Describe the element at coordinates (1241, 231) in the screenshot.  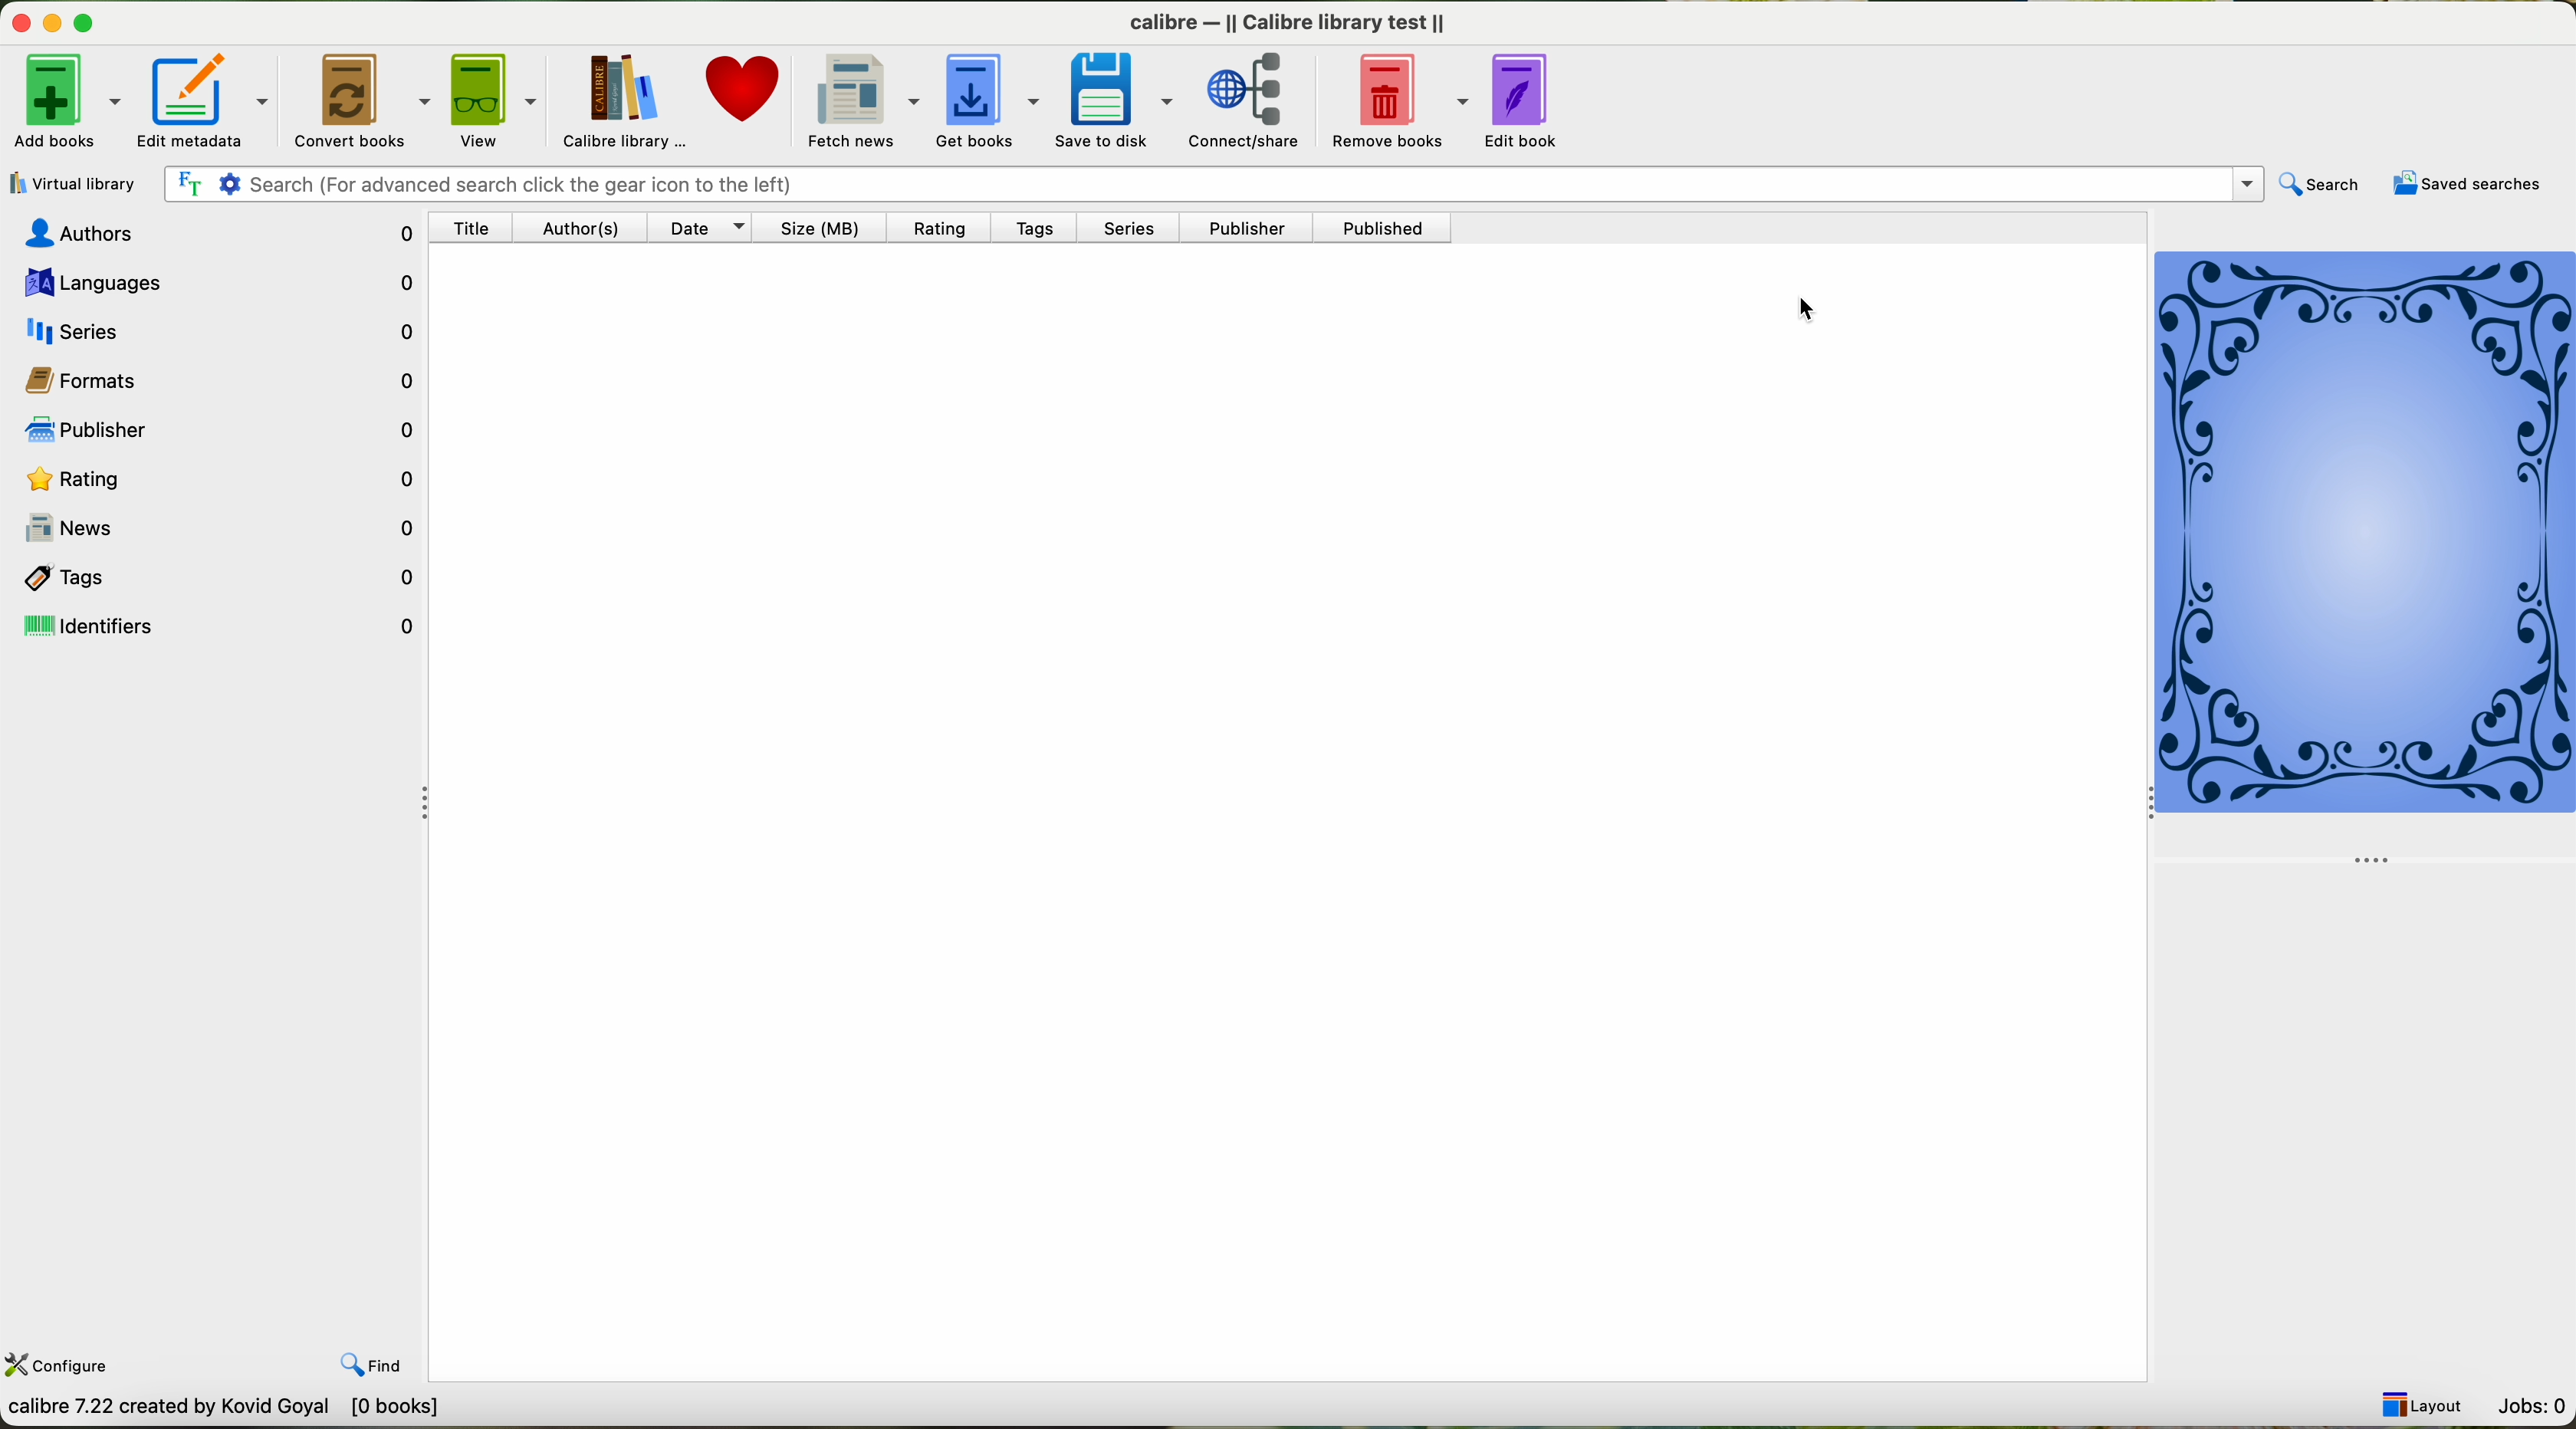
I see `publisher` at that location.